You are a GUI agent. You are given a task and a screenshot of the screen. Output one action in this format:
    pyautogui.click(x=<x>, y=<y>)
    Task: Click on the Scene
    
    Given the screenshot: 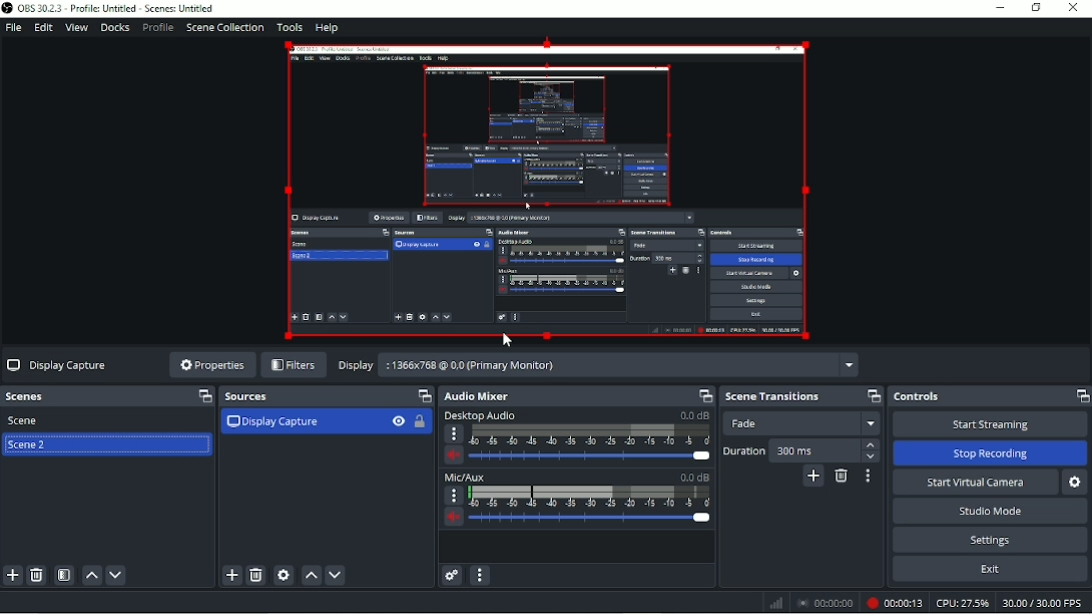 What is the action you would take?
    pyautogui.click(x=27, y=420)
    